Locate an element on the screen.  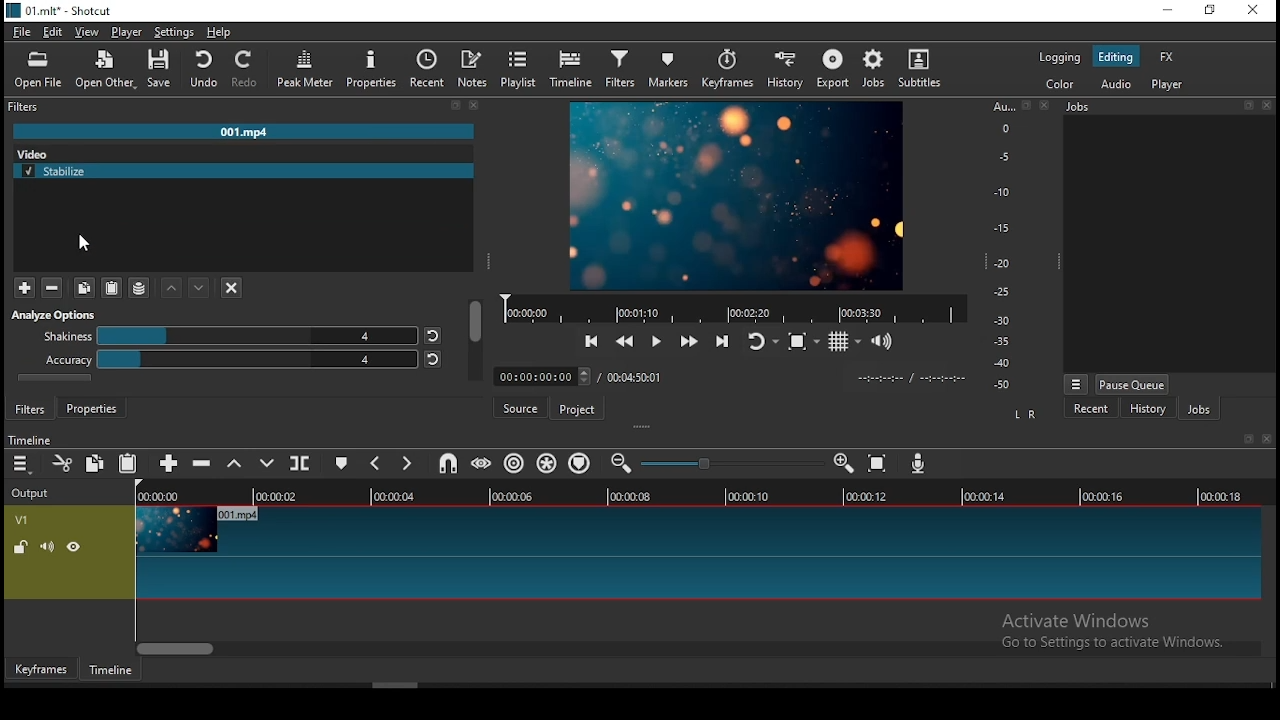
001.mp4 is located at coordinates (247, 134).